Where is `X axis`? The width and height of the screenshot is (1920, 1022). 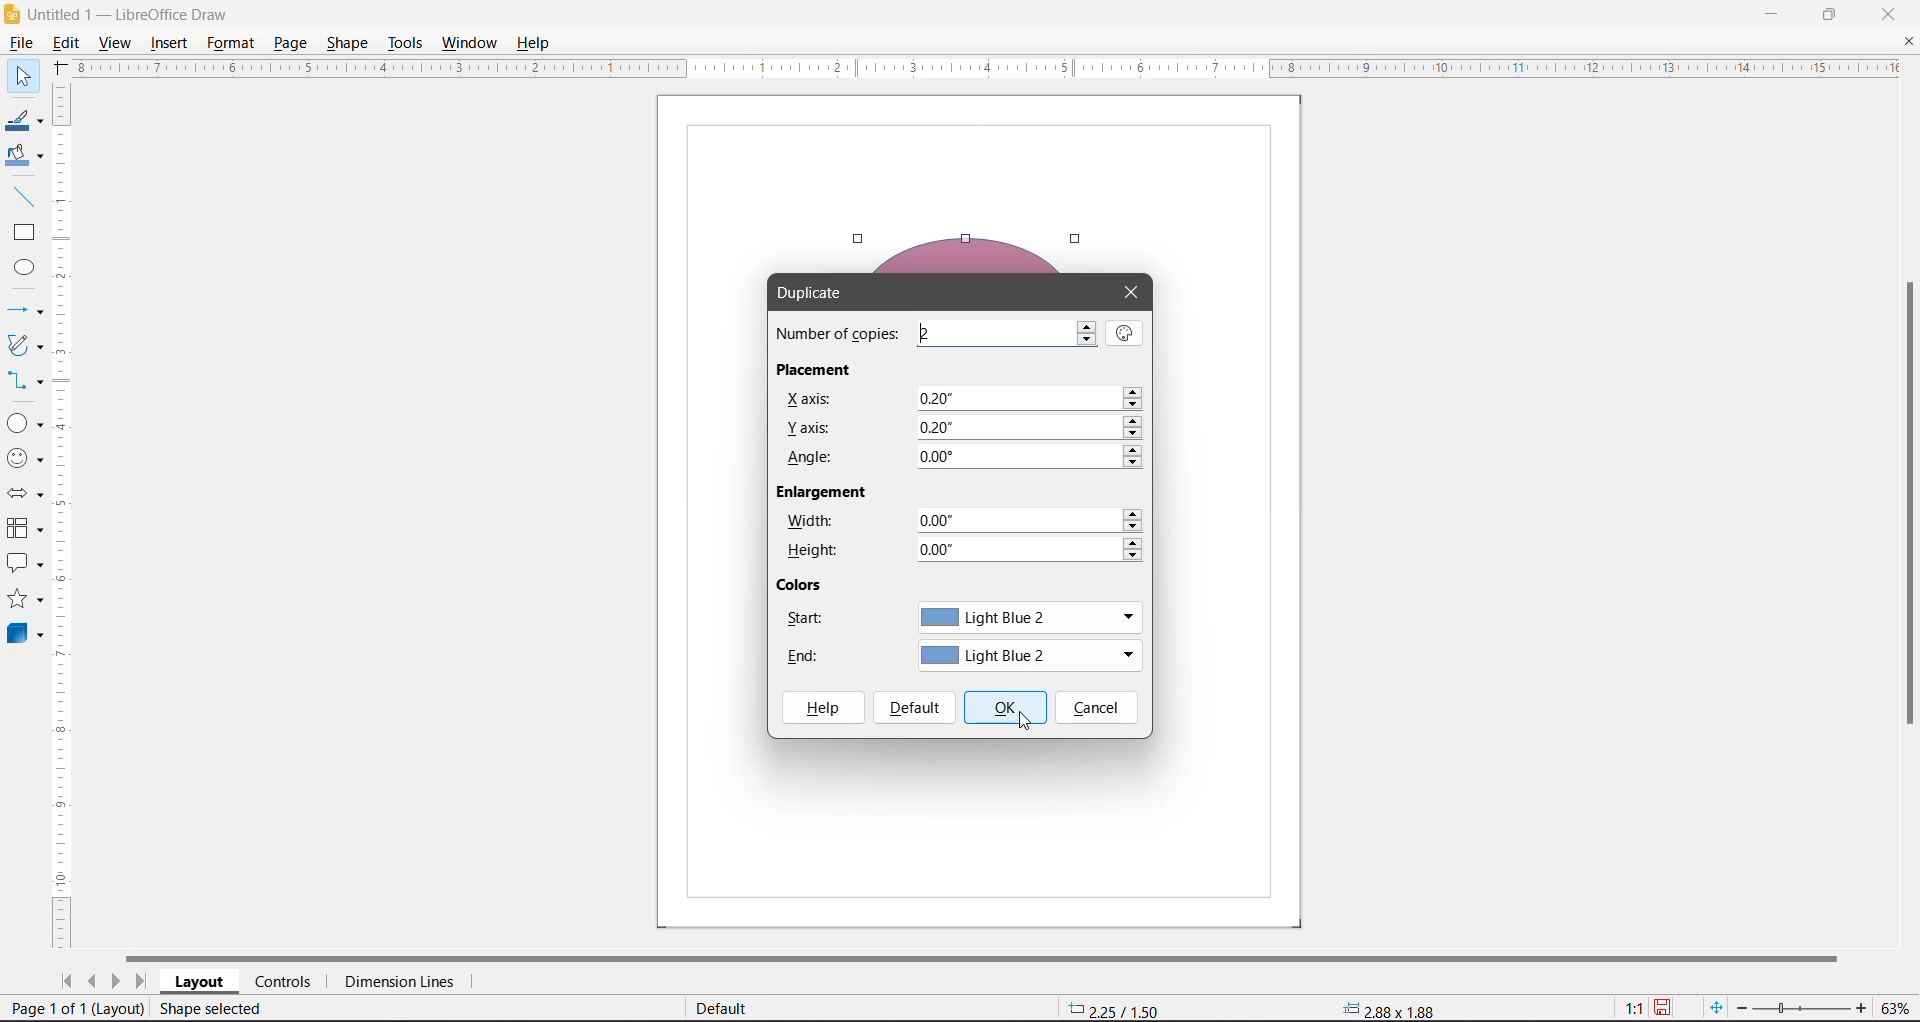 X axis is located at coordinates (813, 399).